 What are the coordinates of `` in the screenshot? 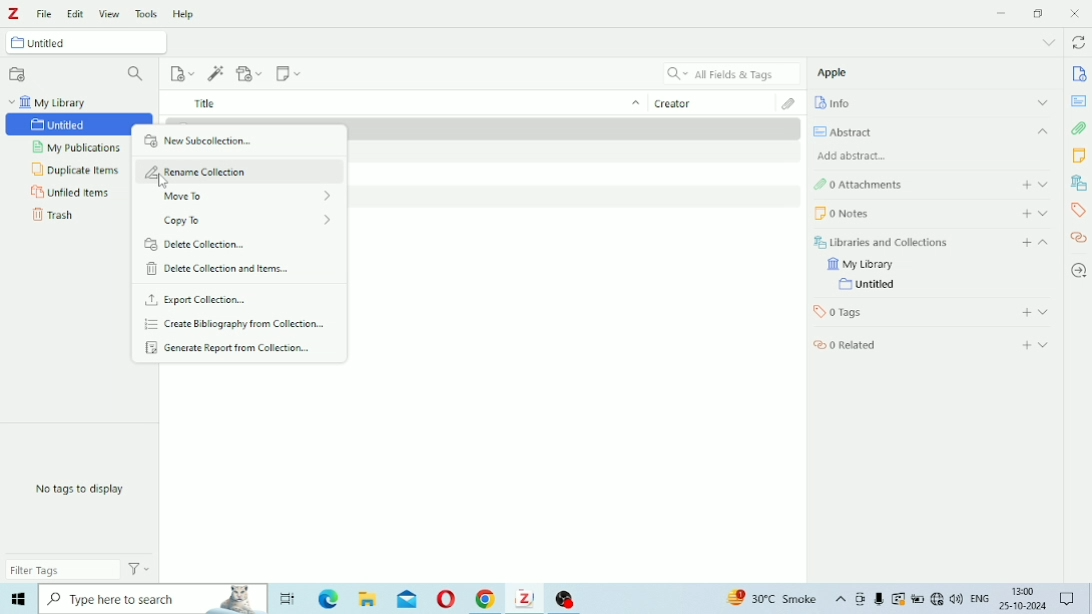 It's located at (154, 598).